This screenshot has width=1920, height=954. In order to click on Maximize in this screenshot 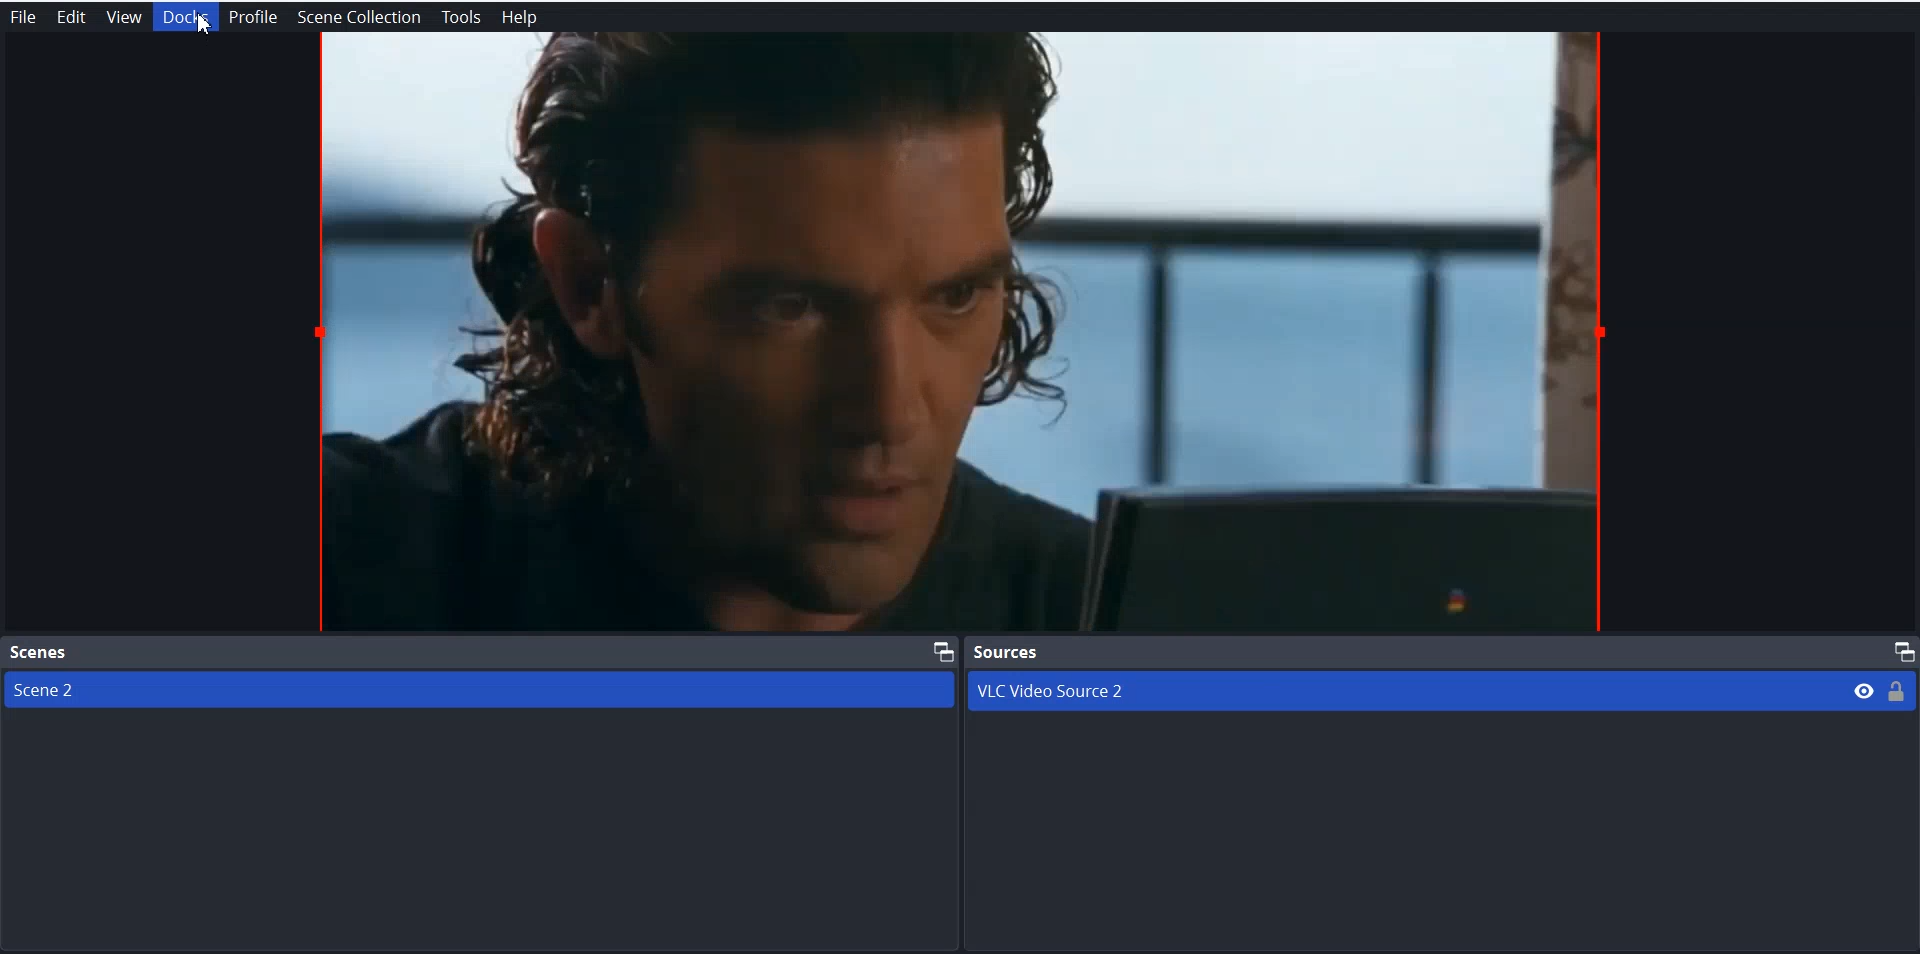, I will do `click(1900, 651)`.